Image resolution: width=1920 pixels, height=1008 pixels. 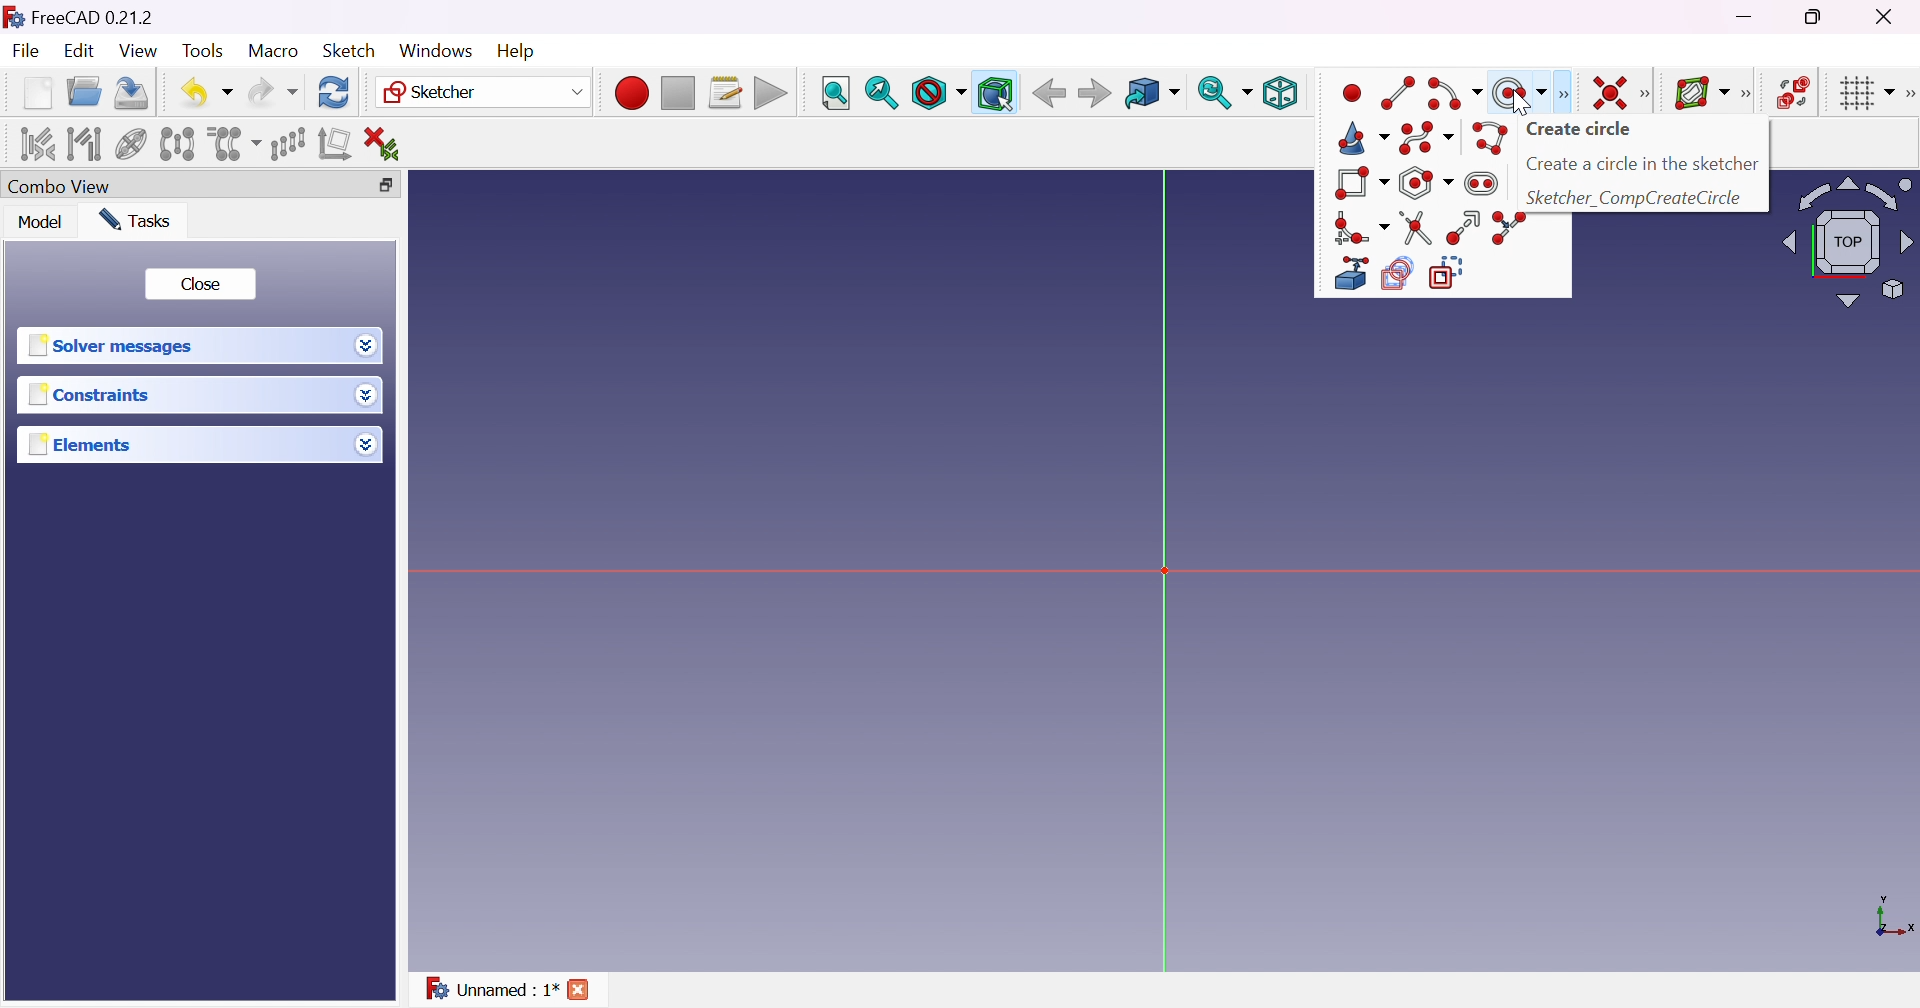 I want to click on Rectangular array, so click(x=286, y=143).